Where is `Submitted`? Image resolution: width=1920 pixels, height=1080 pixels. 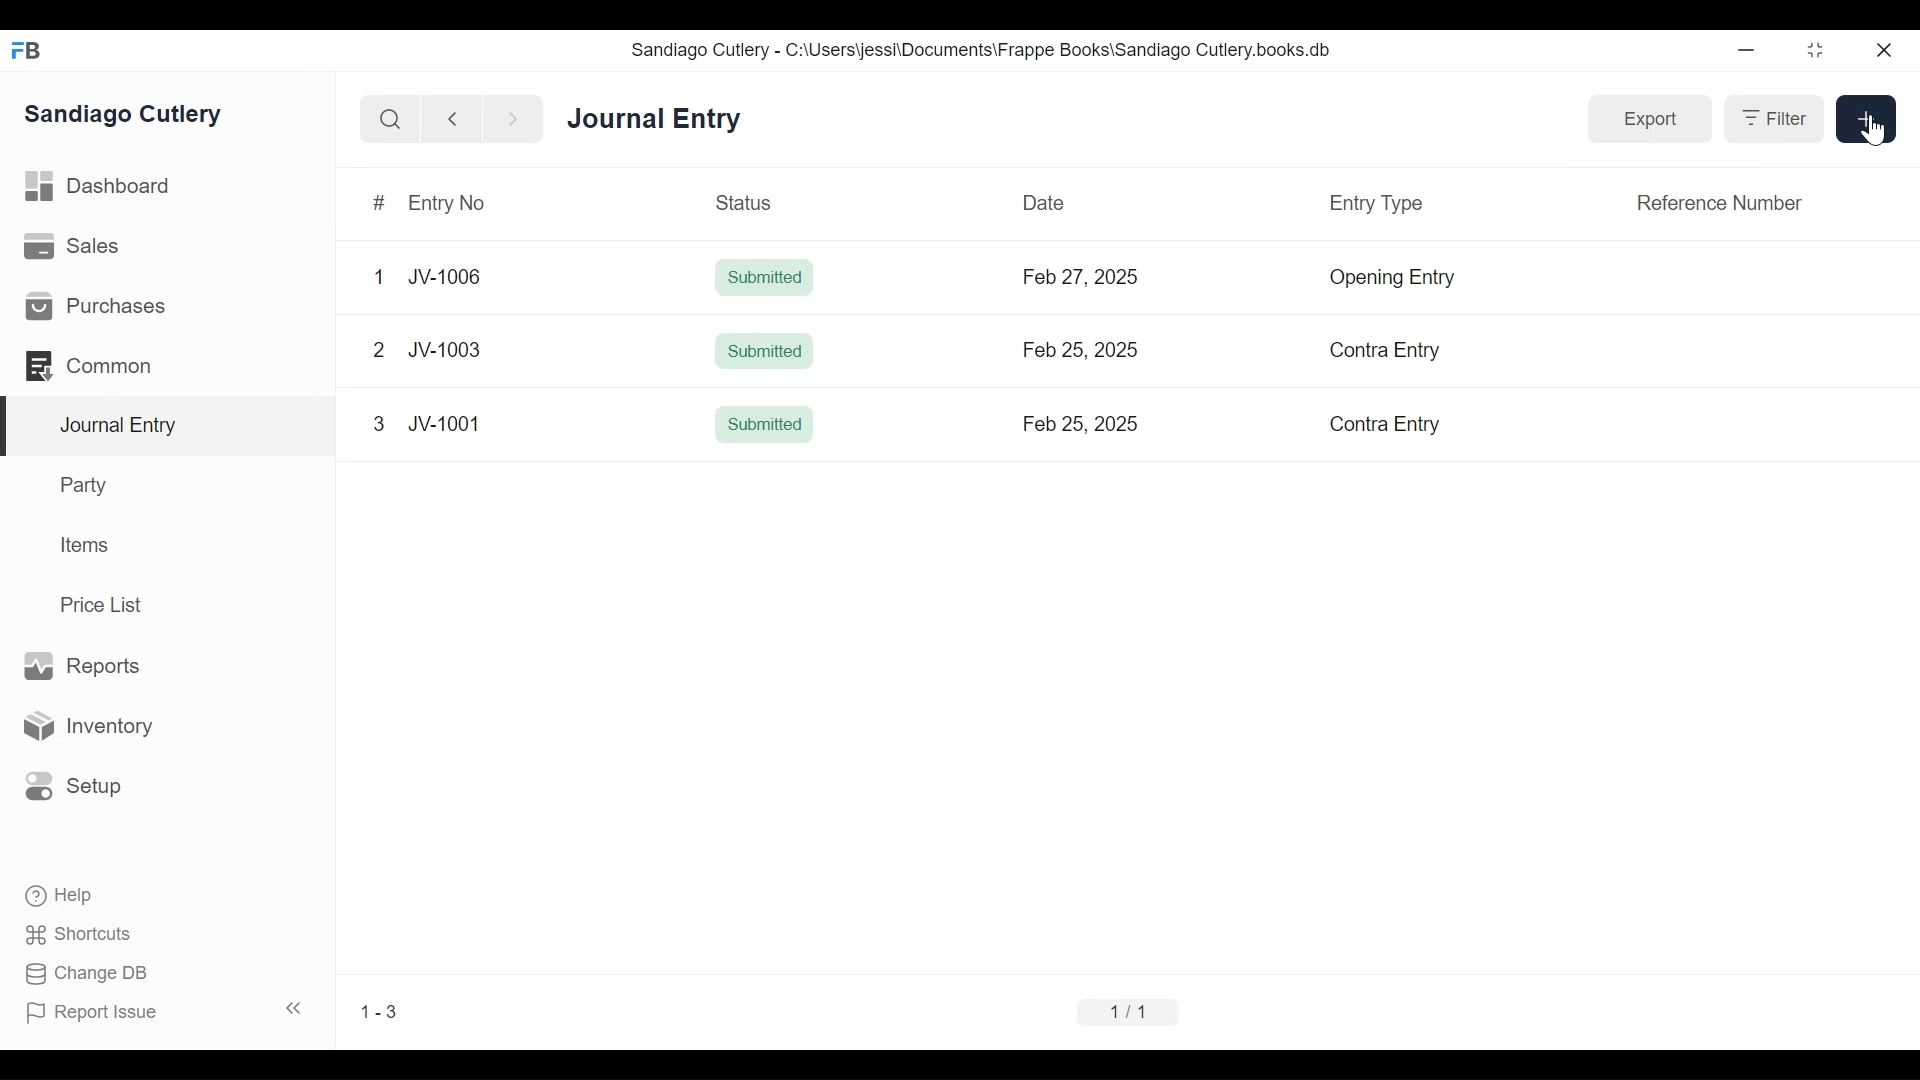
Submitted is located at coordinates (764, 351).